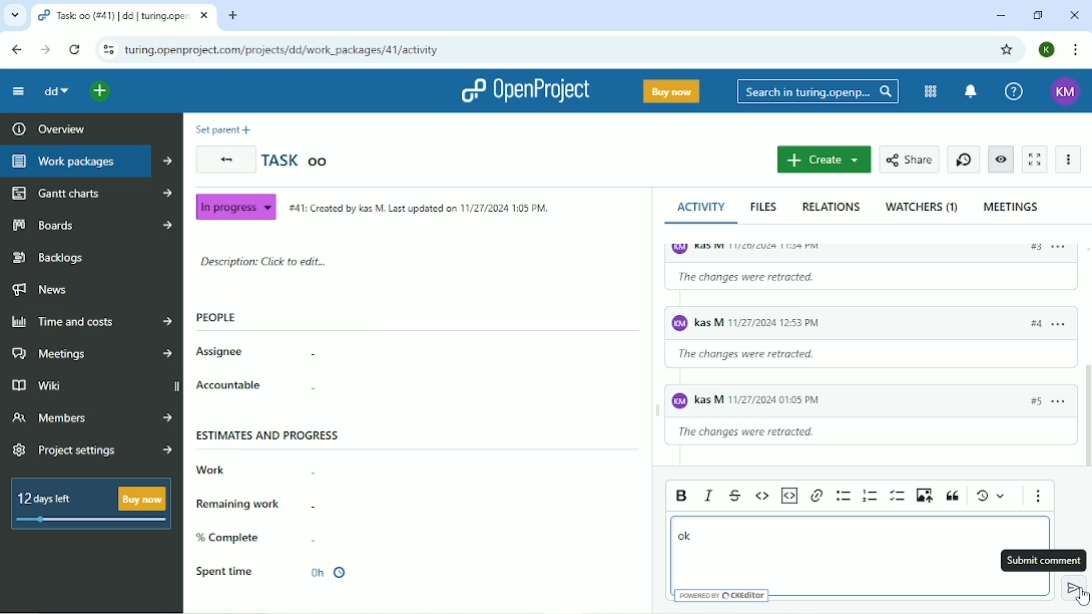 This screenshot has height=614, width=1092. I want to click on KM, so click(1065, 92).